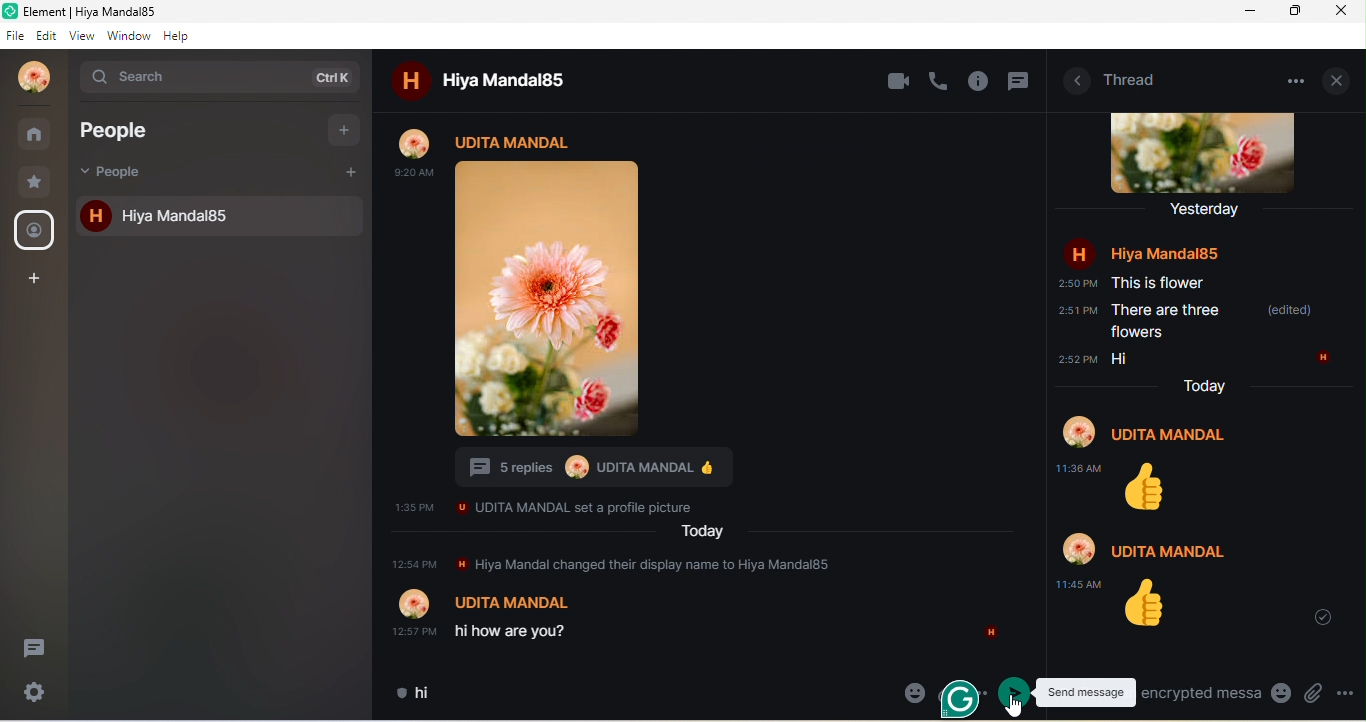 The image size is (1366, 722). I want to click on hiya mandal85, so click(240, 215).